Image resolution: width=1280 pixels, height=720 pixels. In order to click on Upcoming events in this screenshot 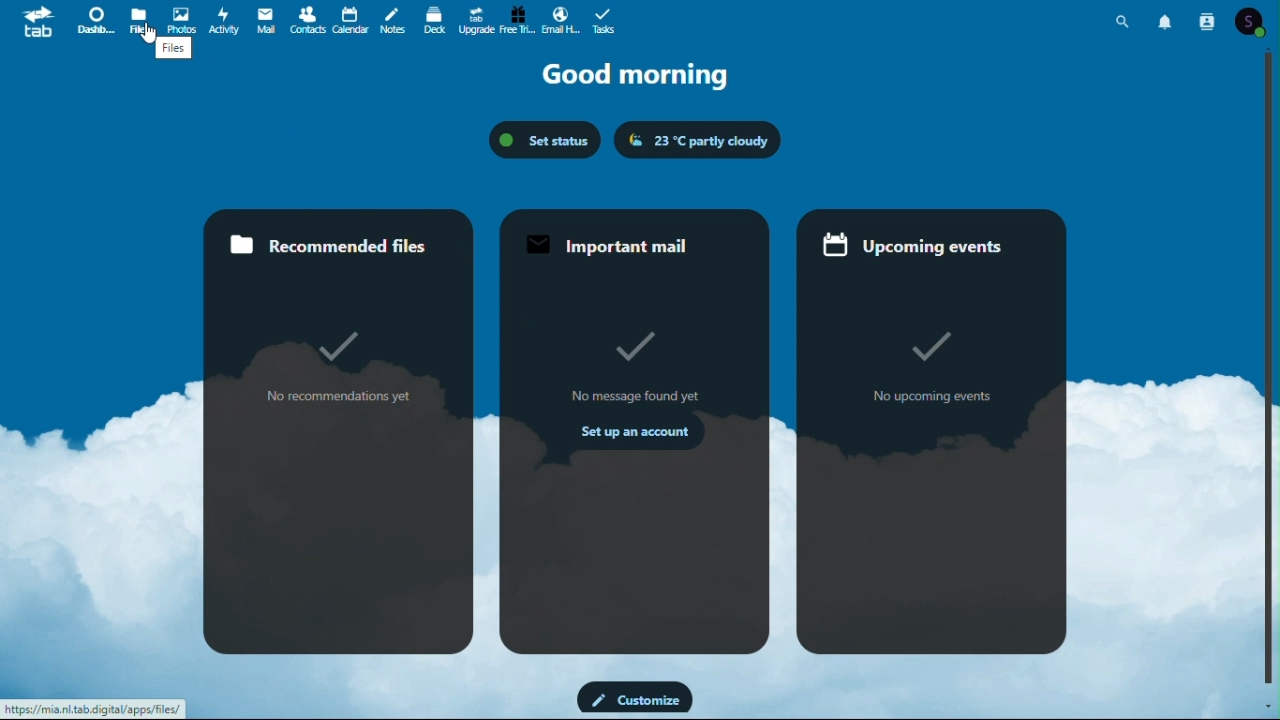, I will do `click(930, 430)`.